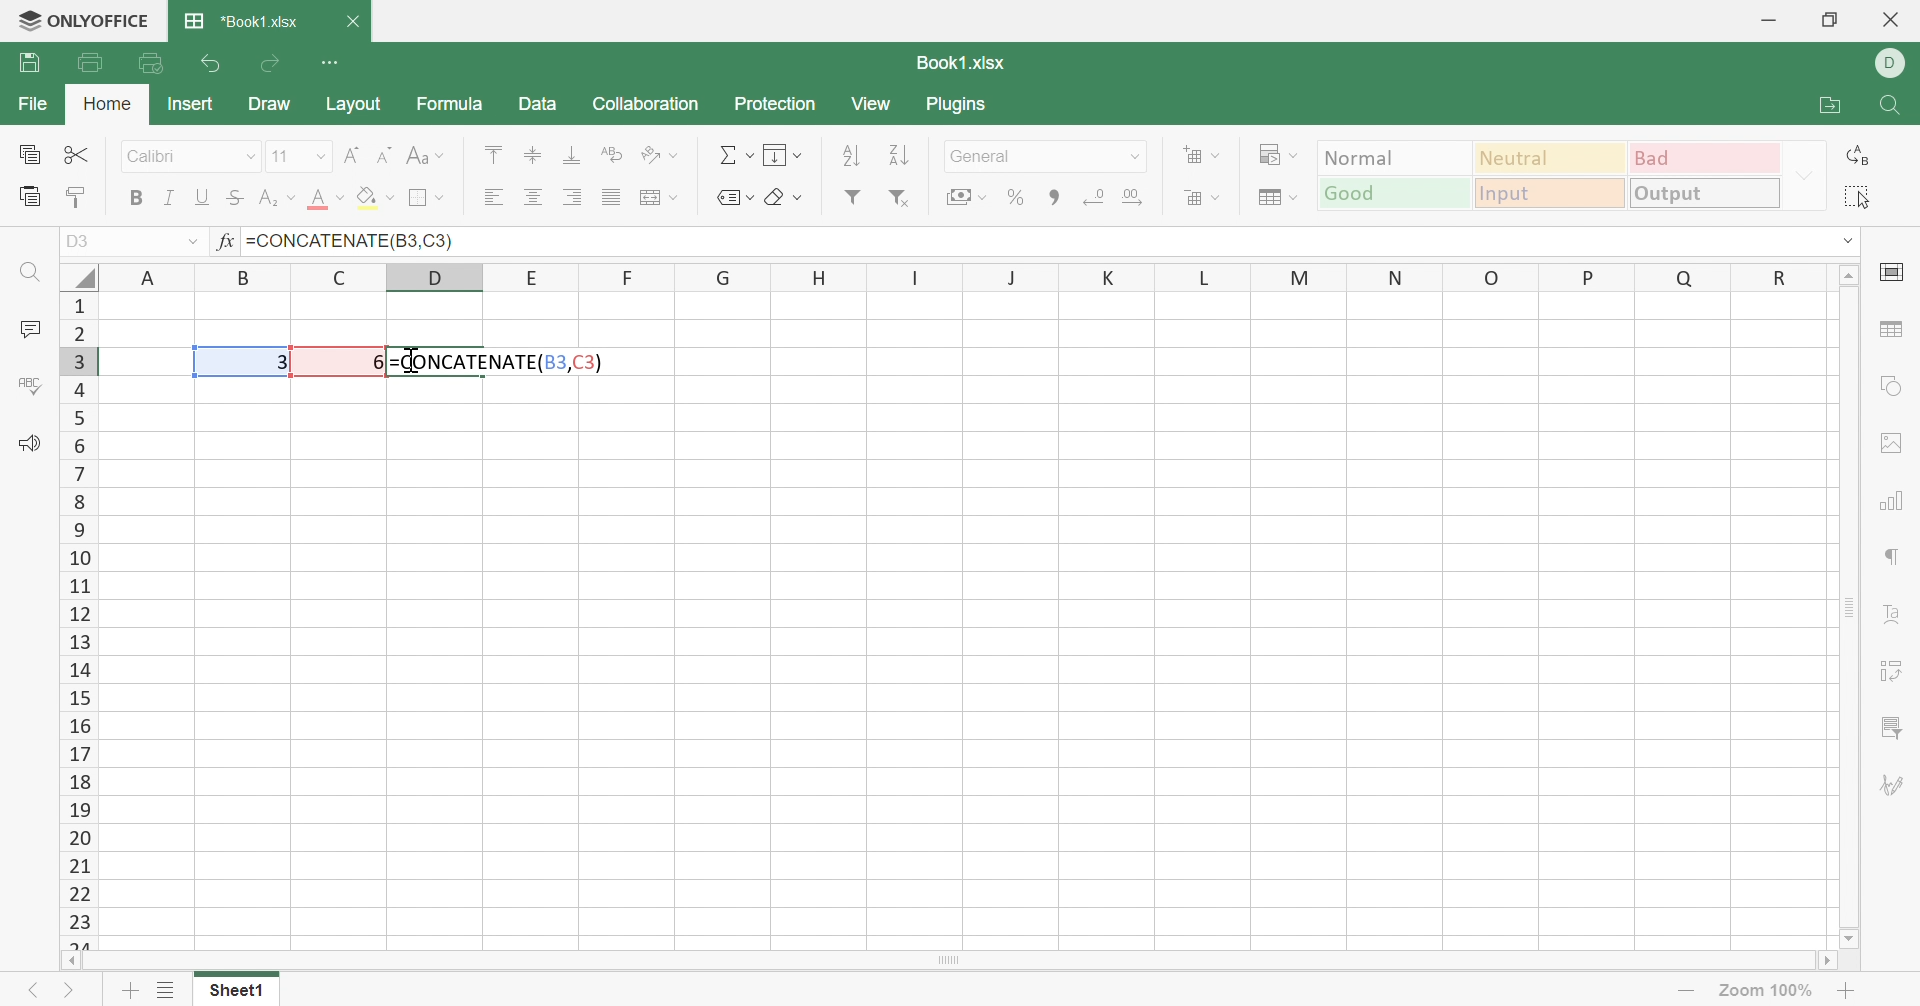 Image resolution: width=1920 pixels, height=1006 pixels. Describe the element at coordinates (1895, 18) in the screenshot. I see `Close` at that location.